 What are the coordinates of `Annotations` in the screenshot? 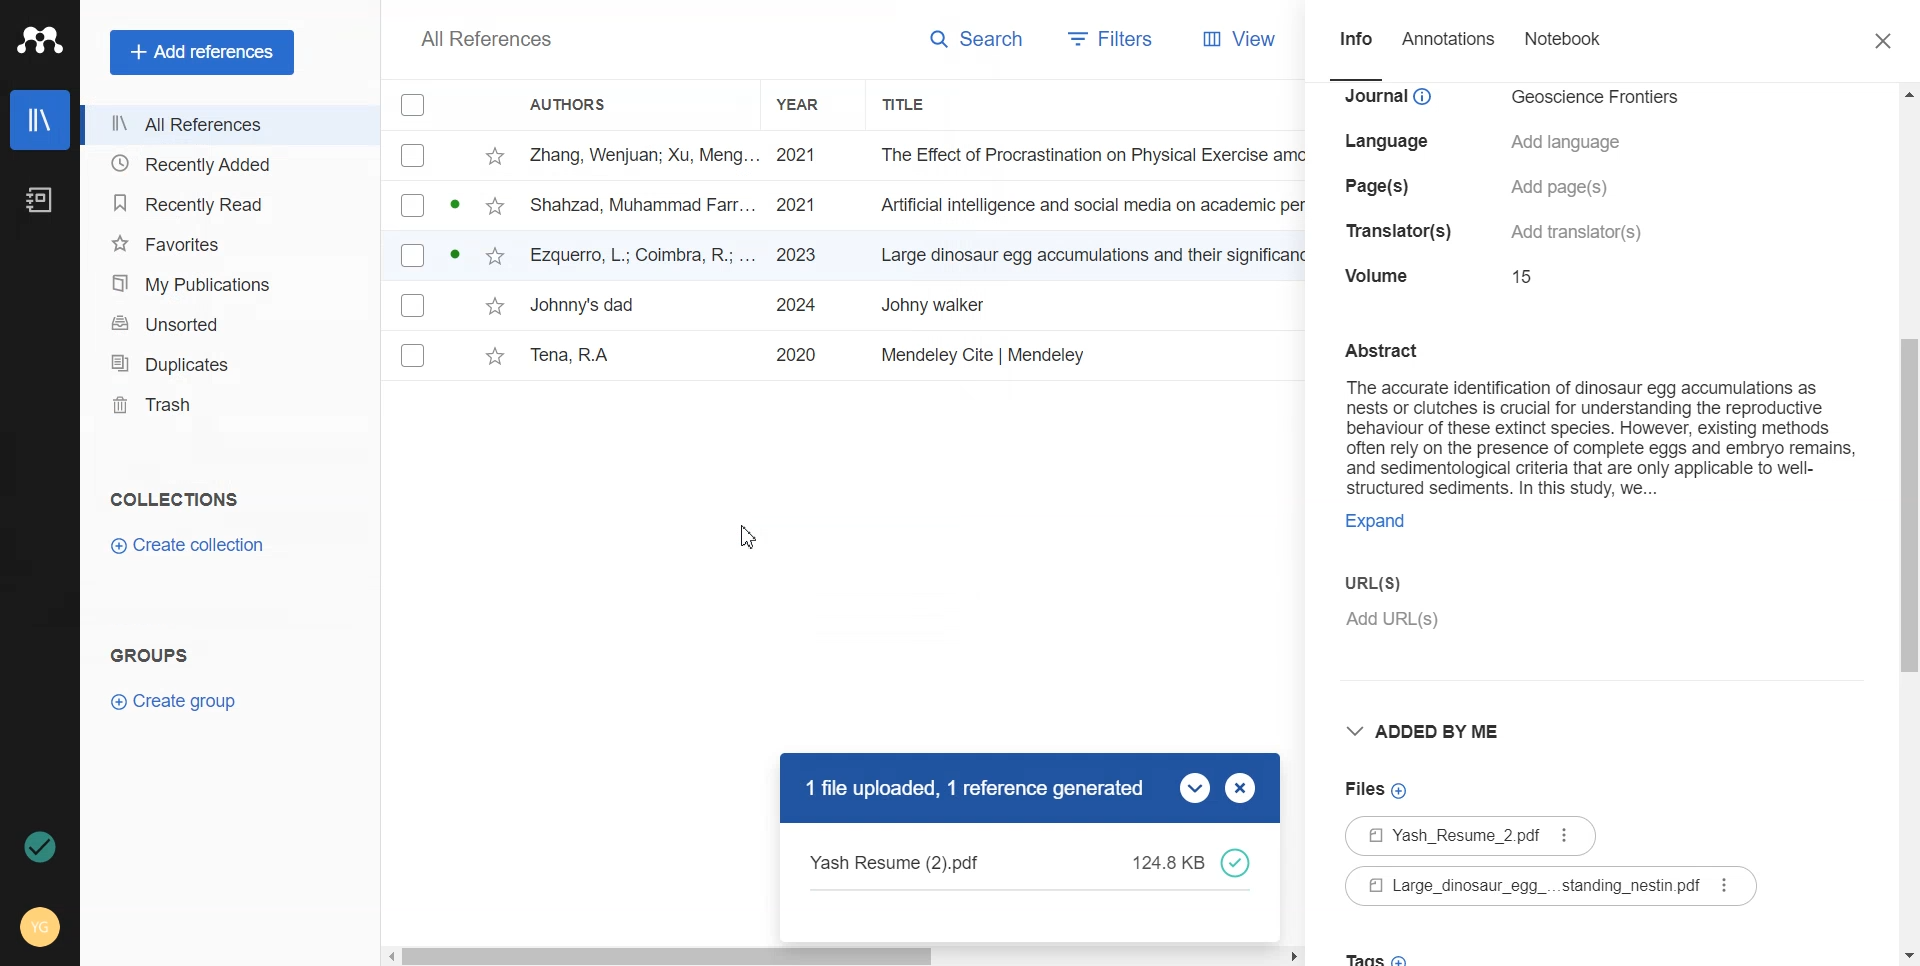 It's located at (1451, 41).